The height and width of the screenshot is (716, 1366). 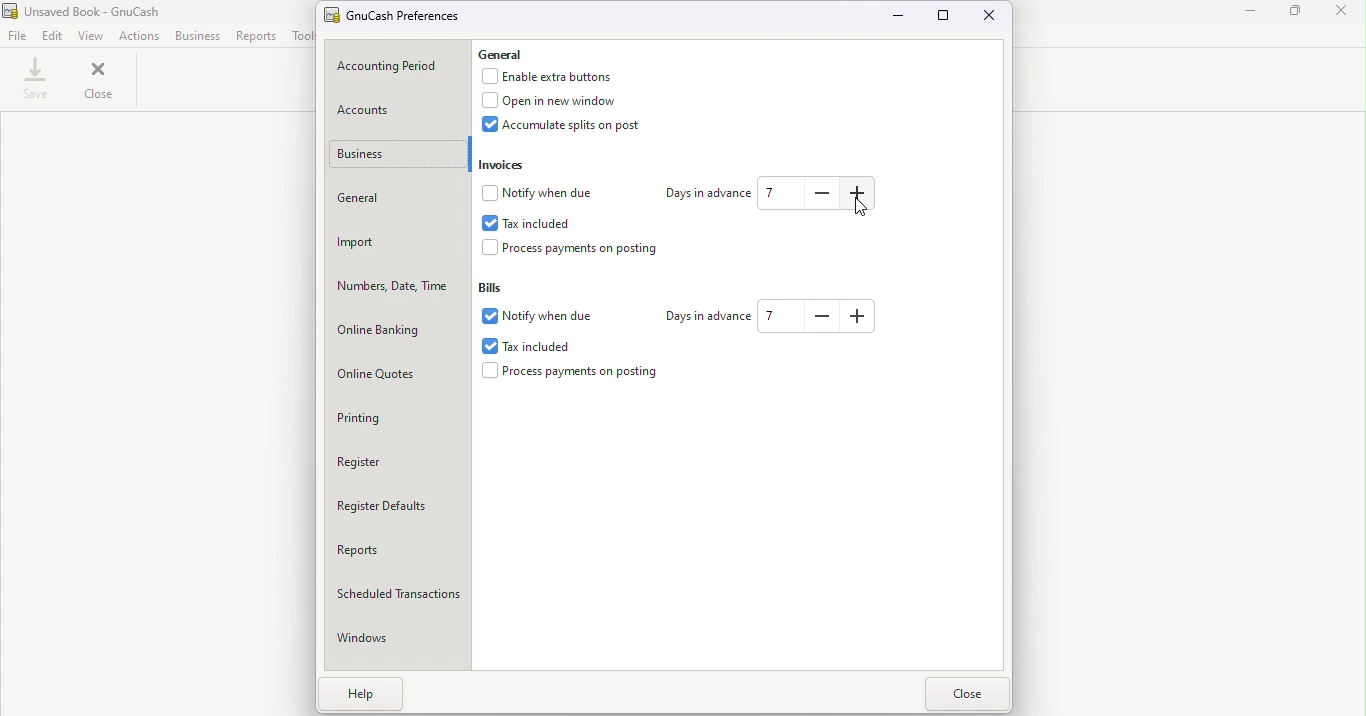 What do you see at coordinates (394, 156) in the screenshot?
I see `Business ` at bounding box center [394, 156].